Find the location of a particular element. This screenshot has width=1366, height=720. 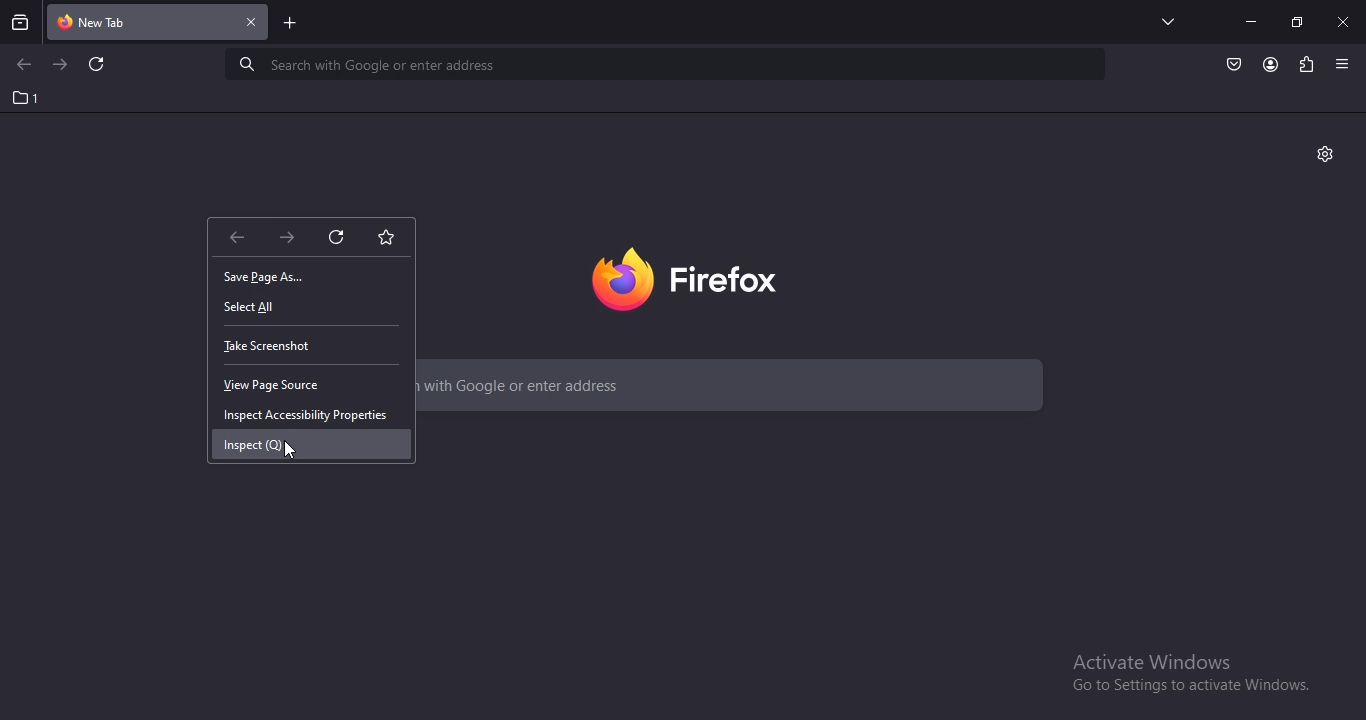

inspect(Q) is located at coordinates (260, 444).